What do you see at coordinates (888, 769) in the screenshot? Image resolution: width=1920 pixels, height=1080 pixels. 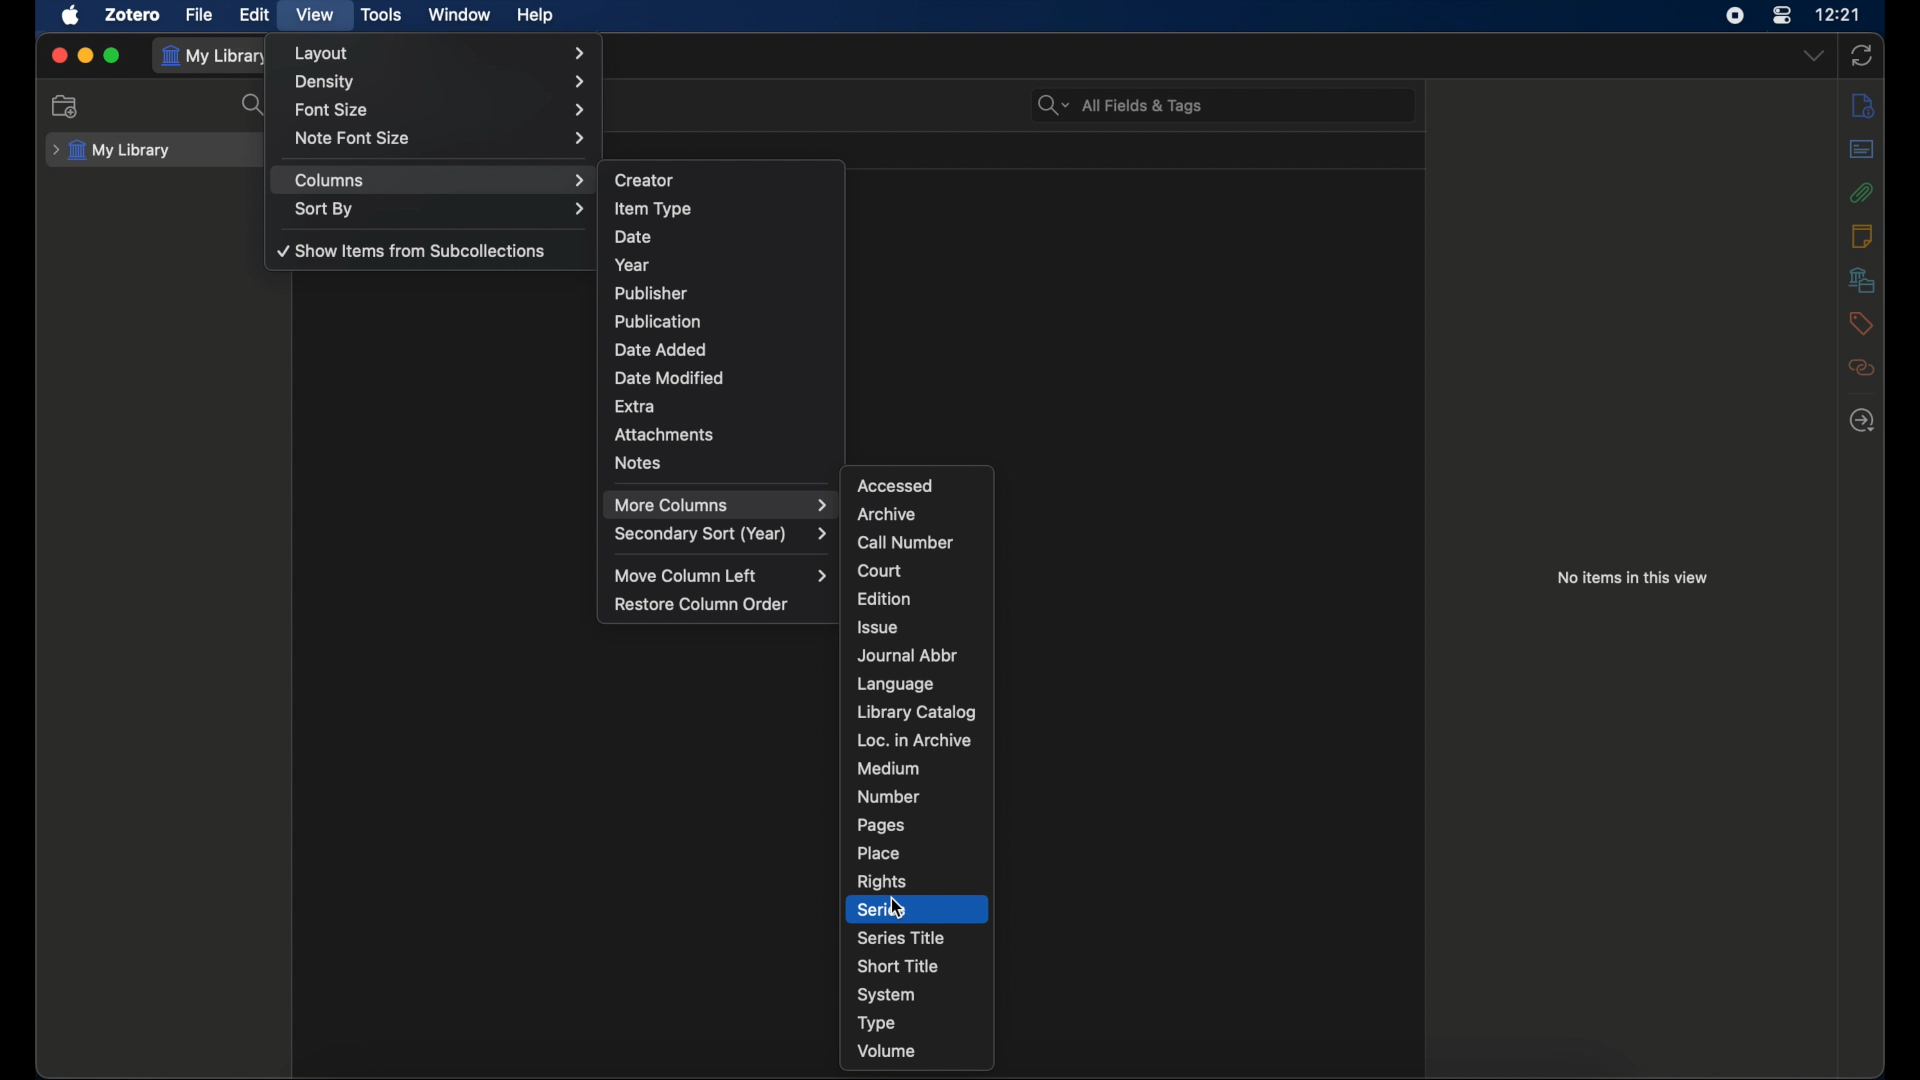 I see `medium` at bounding box center [888, 769].